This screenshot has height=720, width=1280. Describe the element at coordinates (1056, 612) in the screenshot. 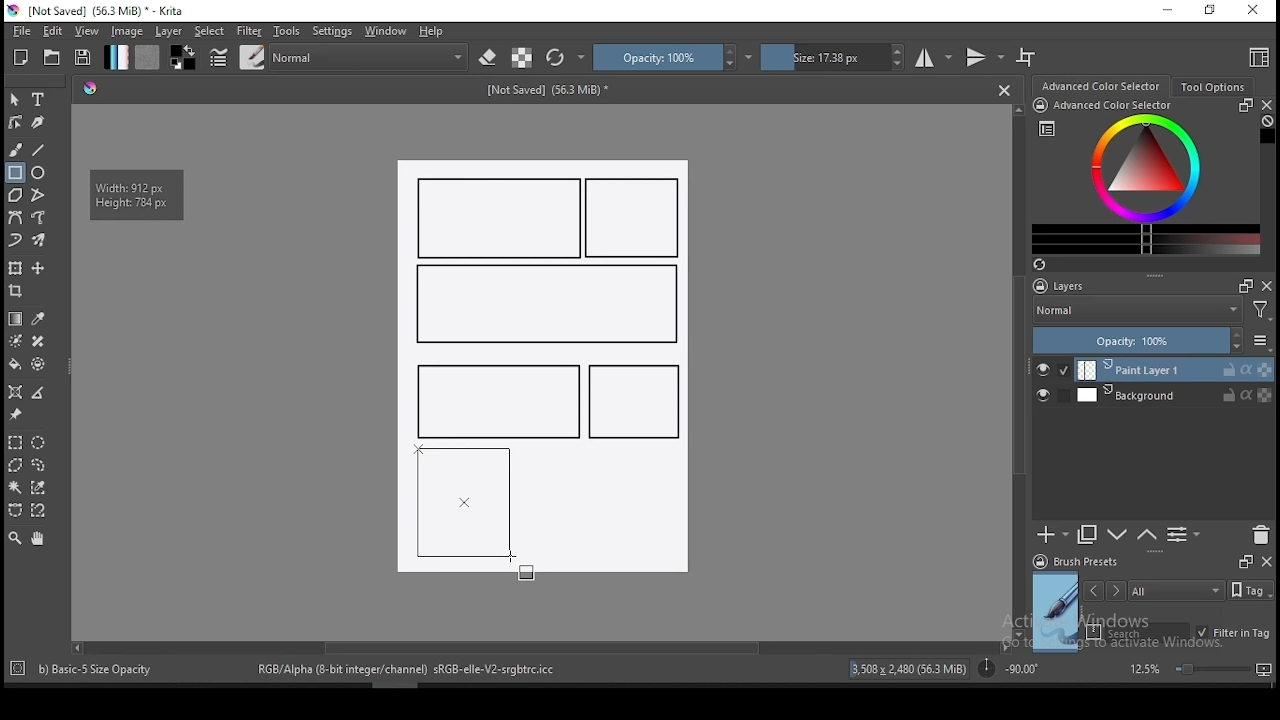

I see `preview` at that location.